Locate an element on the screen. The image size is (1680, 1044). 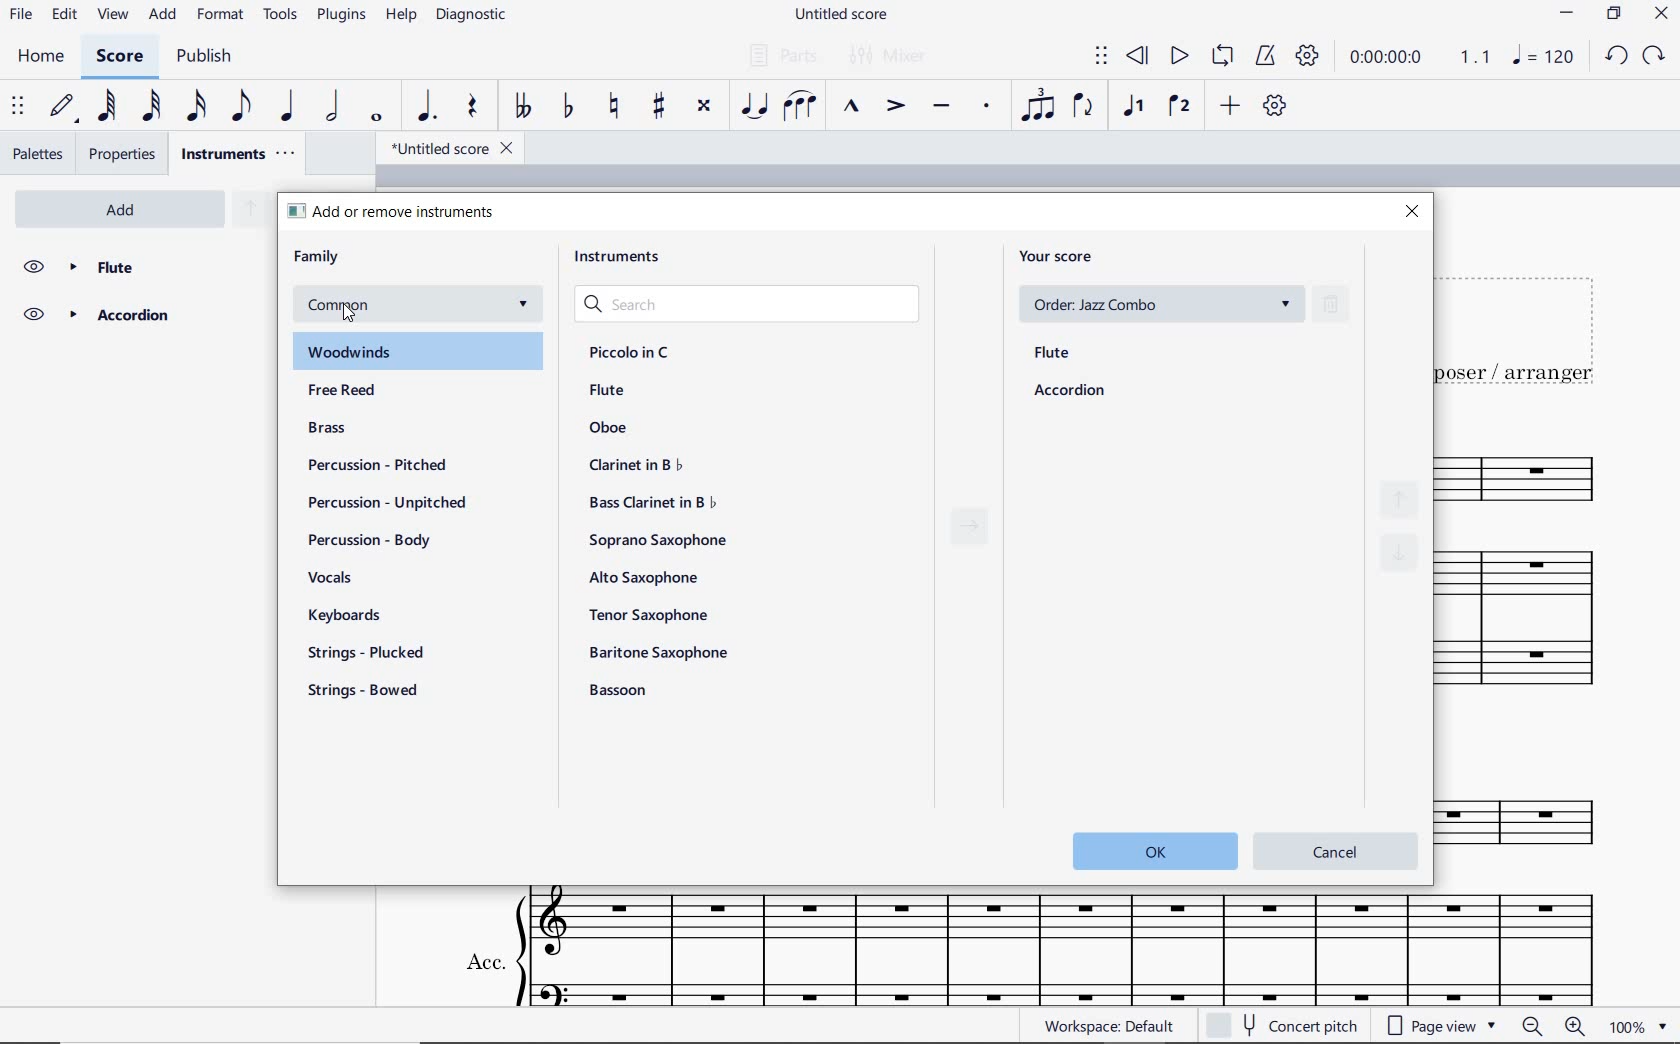
eighth note is located at coordinates (238, 108).